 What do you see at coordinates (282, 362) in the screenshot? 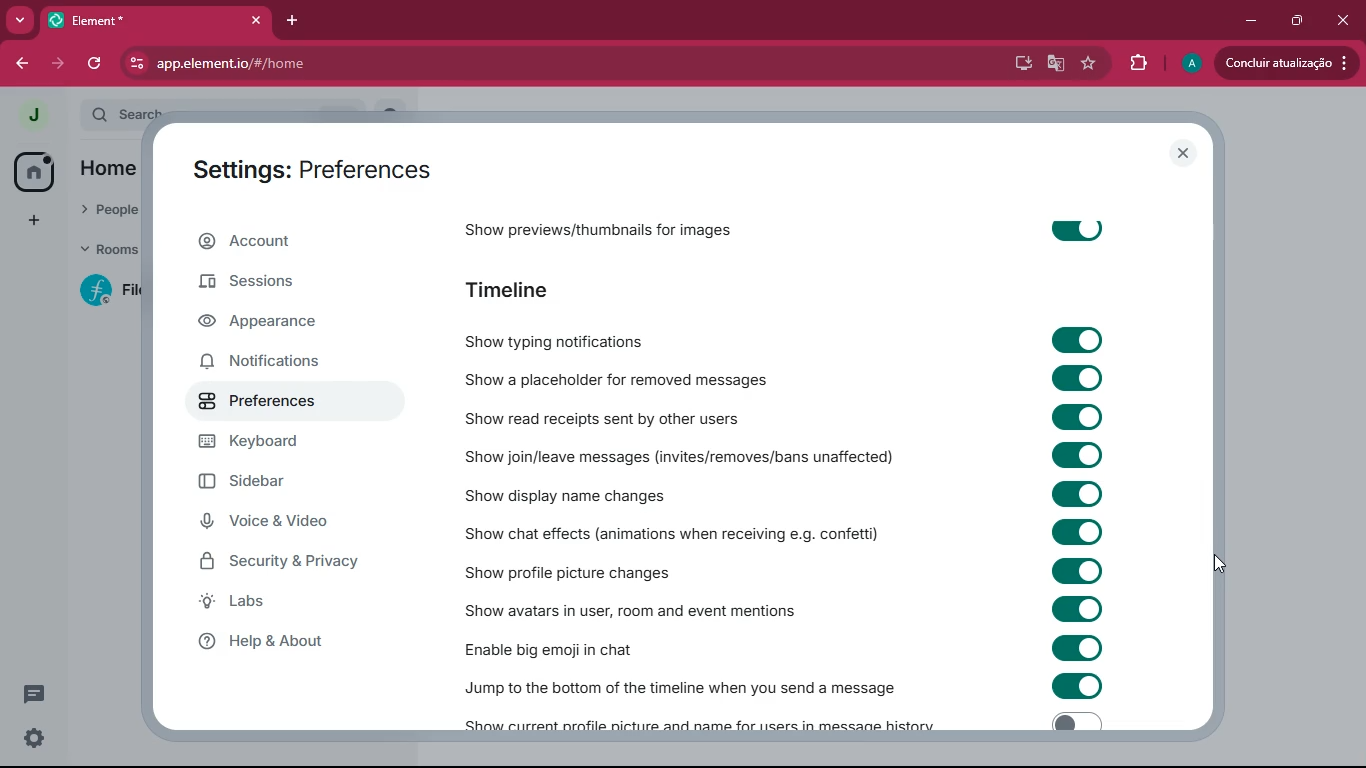
I see `notifications` at bounding box center [282, 362].